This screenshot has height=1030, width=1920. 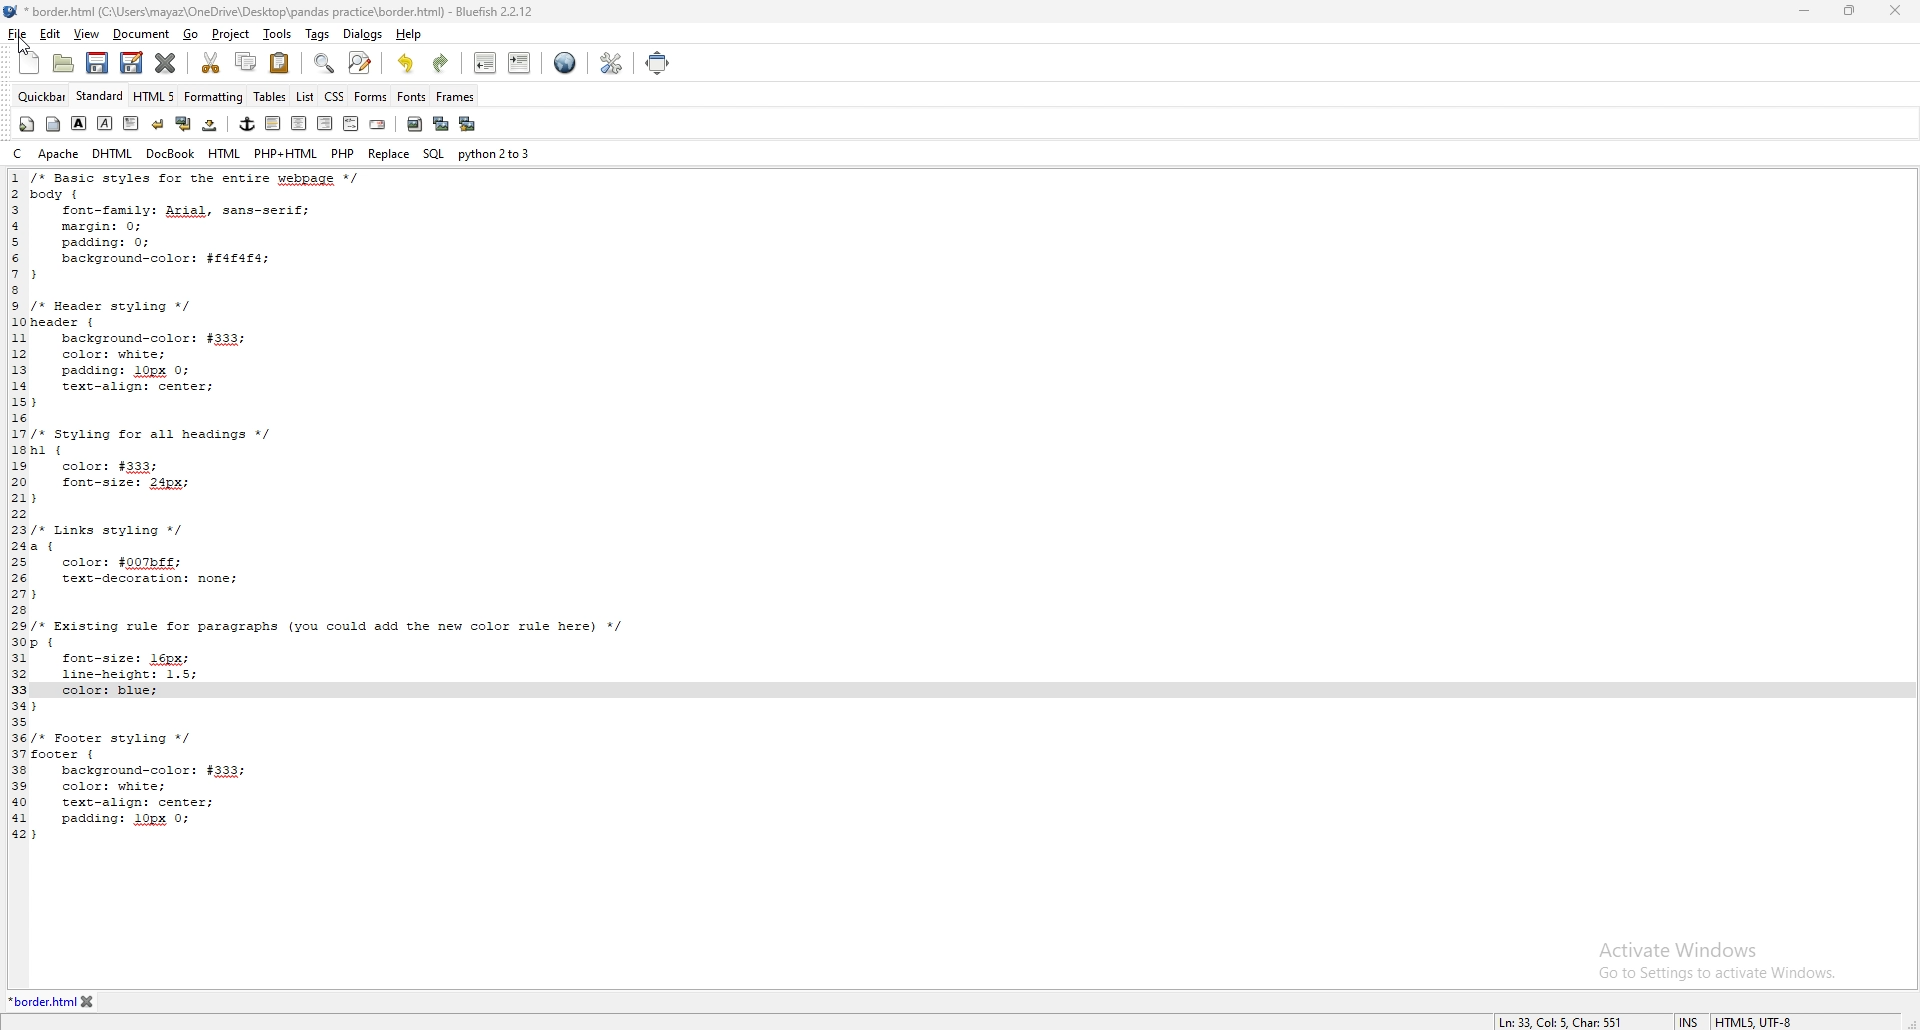 What do you see at coordinates (610, 63) in the screenshot?
I see `edit preferences` at bounding box center [610, 63].